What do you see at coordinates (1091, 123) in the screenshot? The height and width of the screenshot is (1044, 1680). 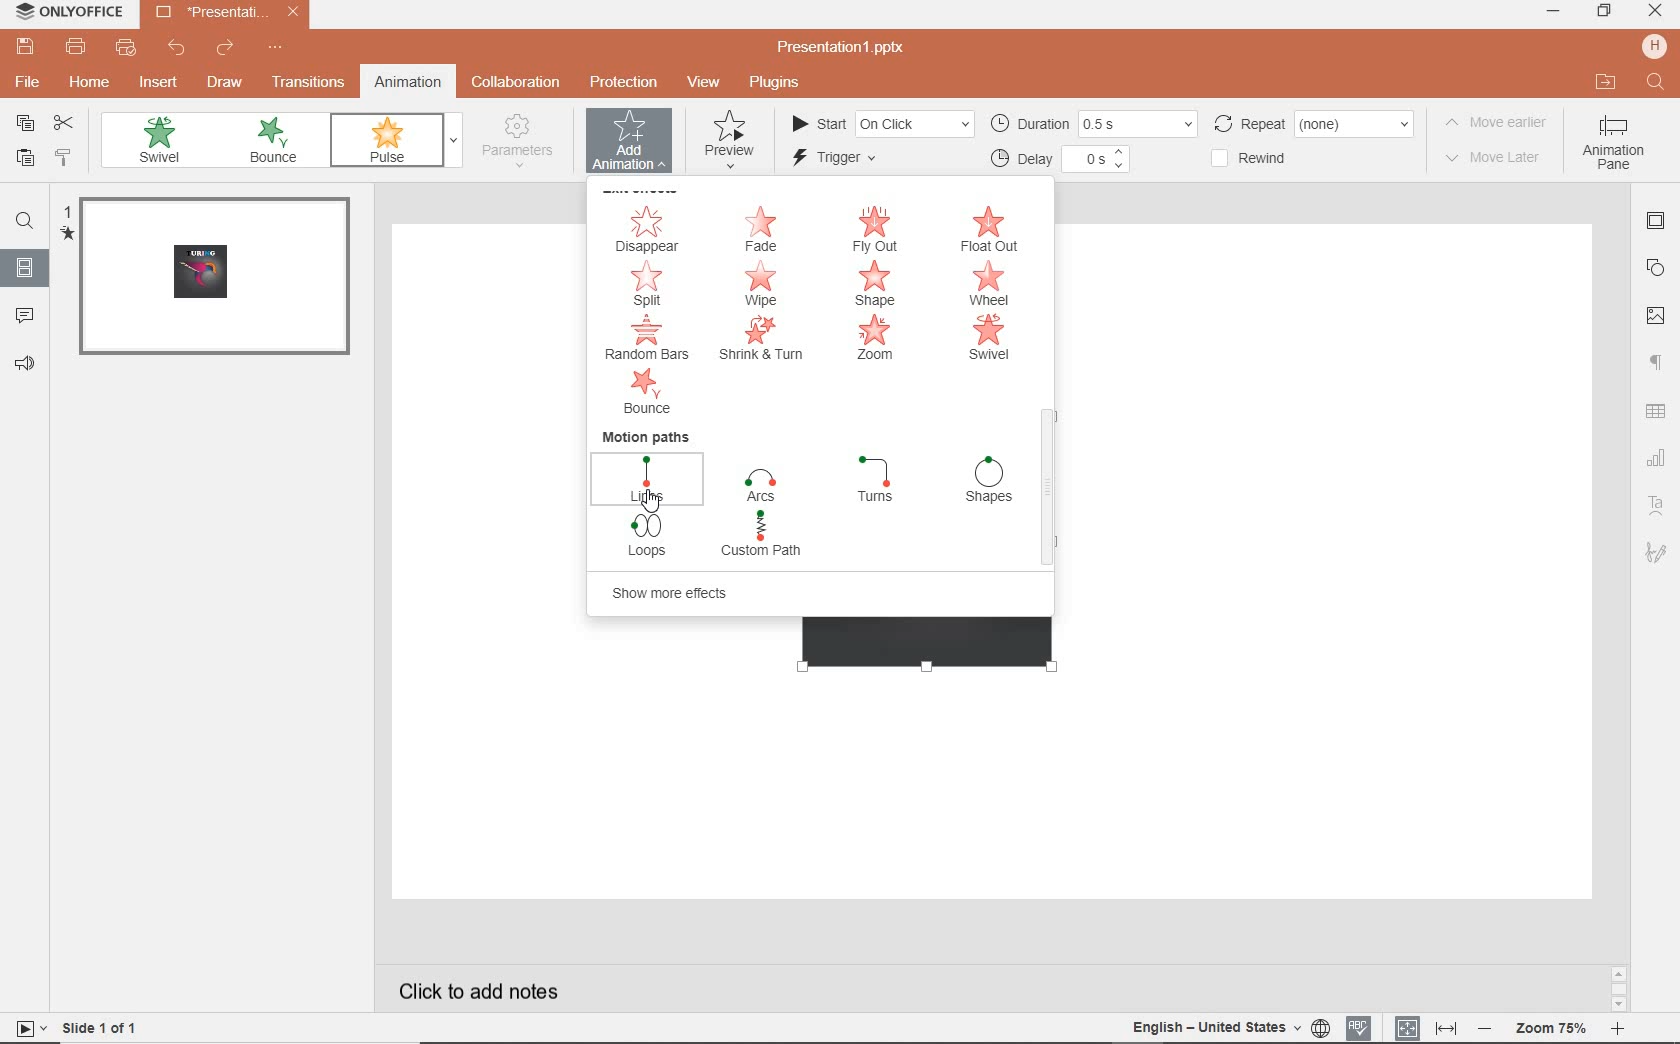 I see `duration` at bounding box center [1091, 123].